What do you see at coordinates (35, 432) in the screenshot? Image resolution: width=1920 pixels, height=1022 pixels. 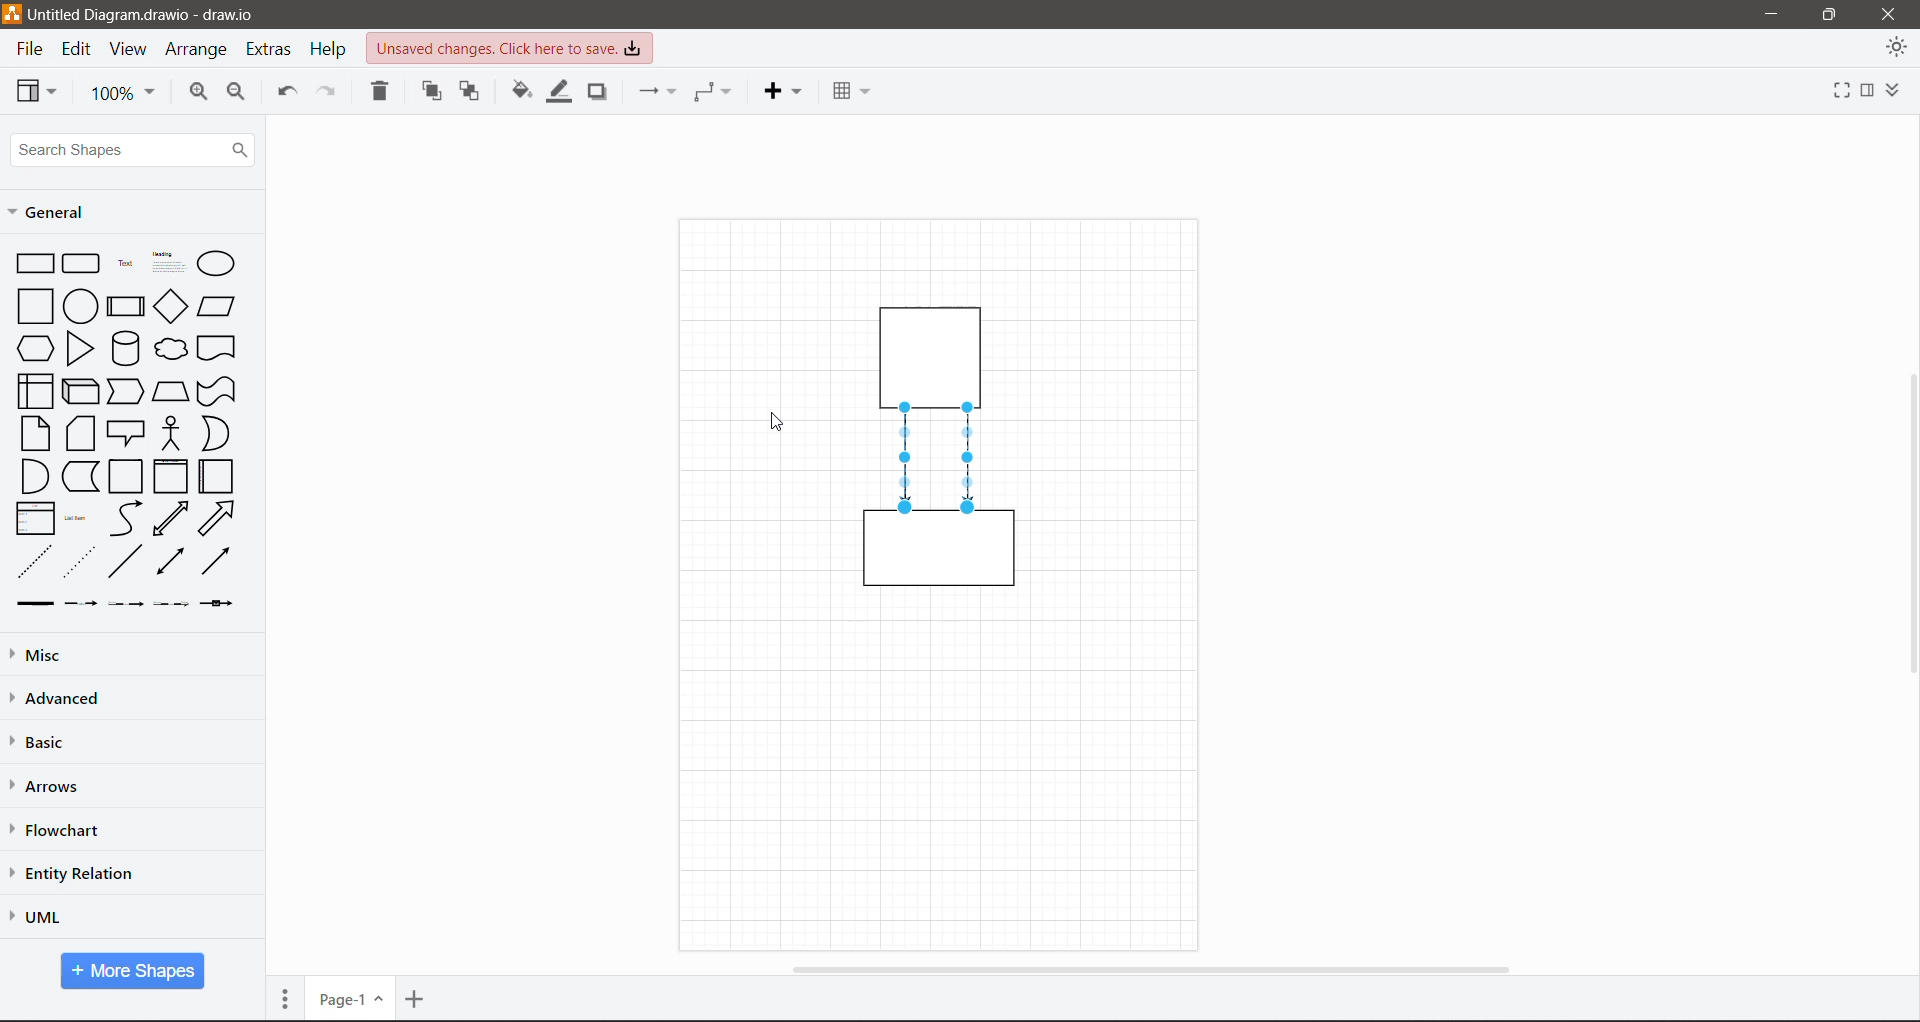 I see `Note` at bounding box center [35, 432].